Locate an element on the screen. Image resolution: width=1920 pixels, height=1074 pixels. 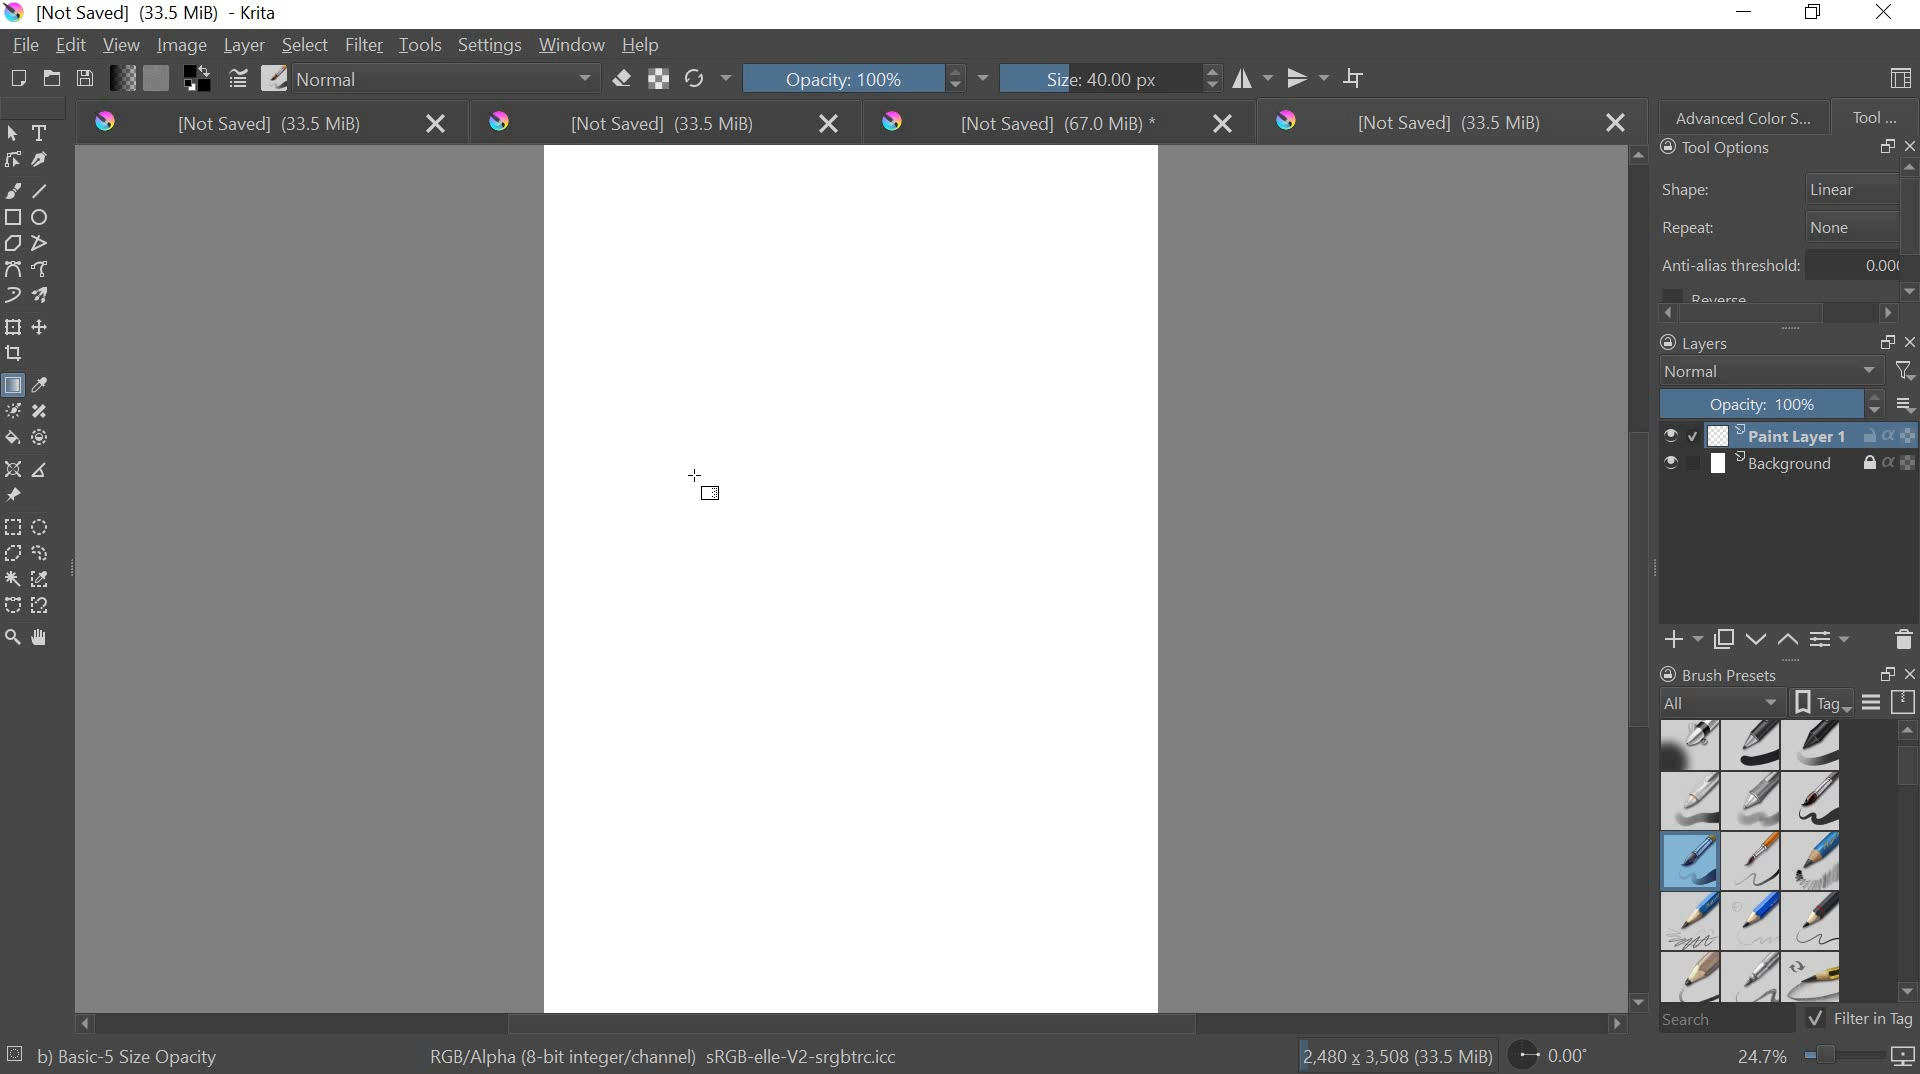
SCROLLBAR is located at coordinates (1908, 868).